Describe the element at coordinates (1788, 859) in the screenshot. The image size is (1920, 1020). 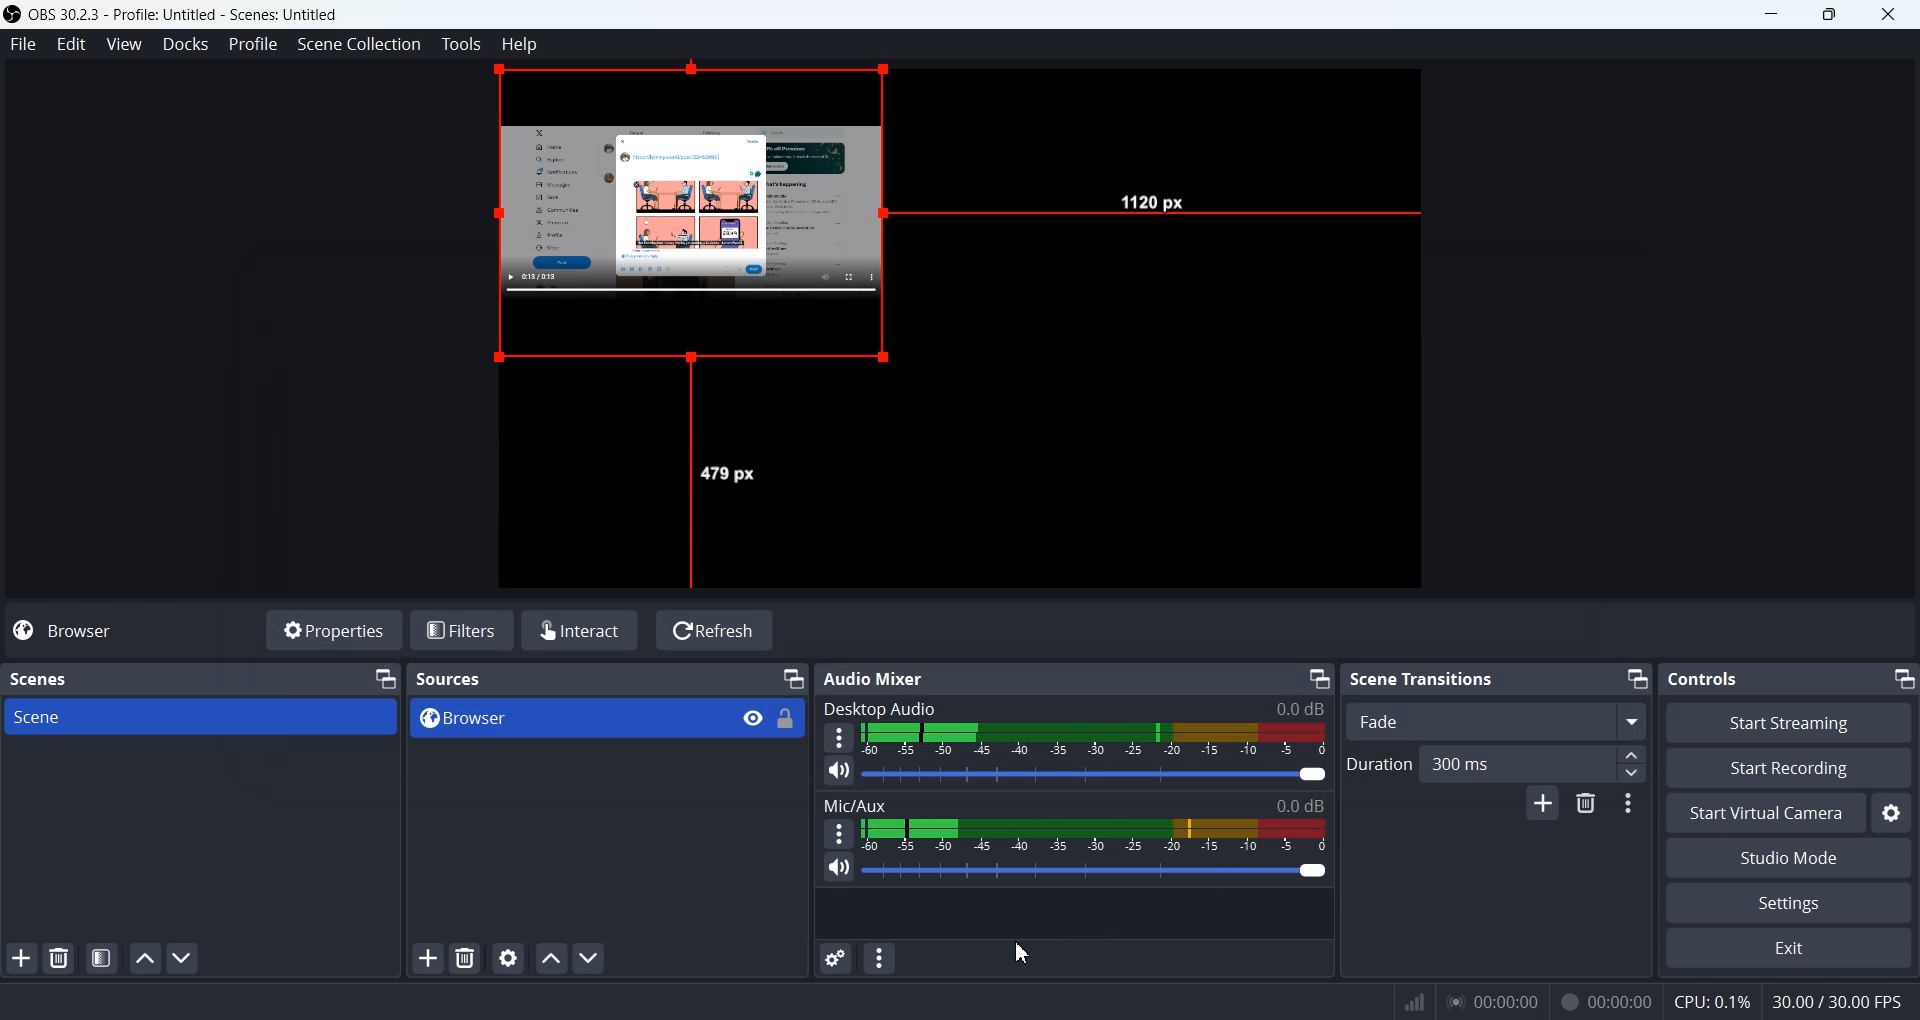
I see `Studio Mode` at that location.